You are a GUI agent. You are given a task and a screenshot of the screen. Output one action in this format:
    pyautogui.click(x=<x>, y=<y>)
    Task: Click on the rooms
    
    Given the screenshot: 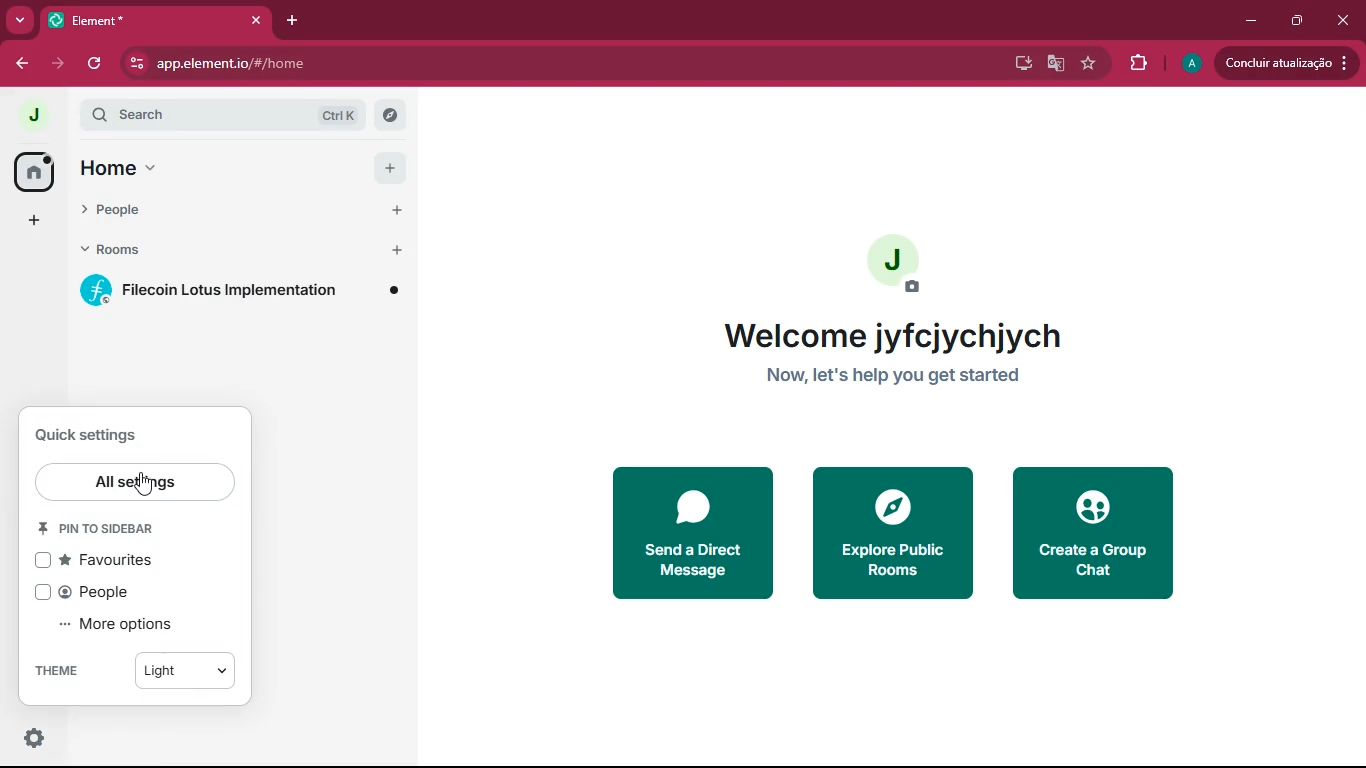 What is the action you would take?
    pyautogui.click(x=134, y=251)
    